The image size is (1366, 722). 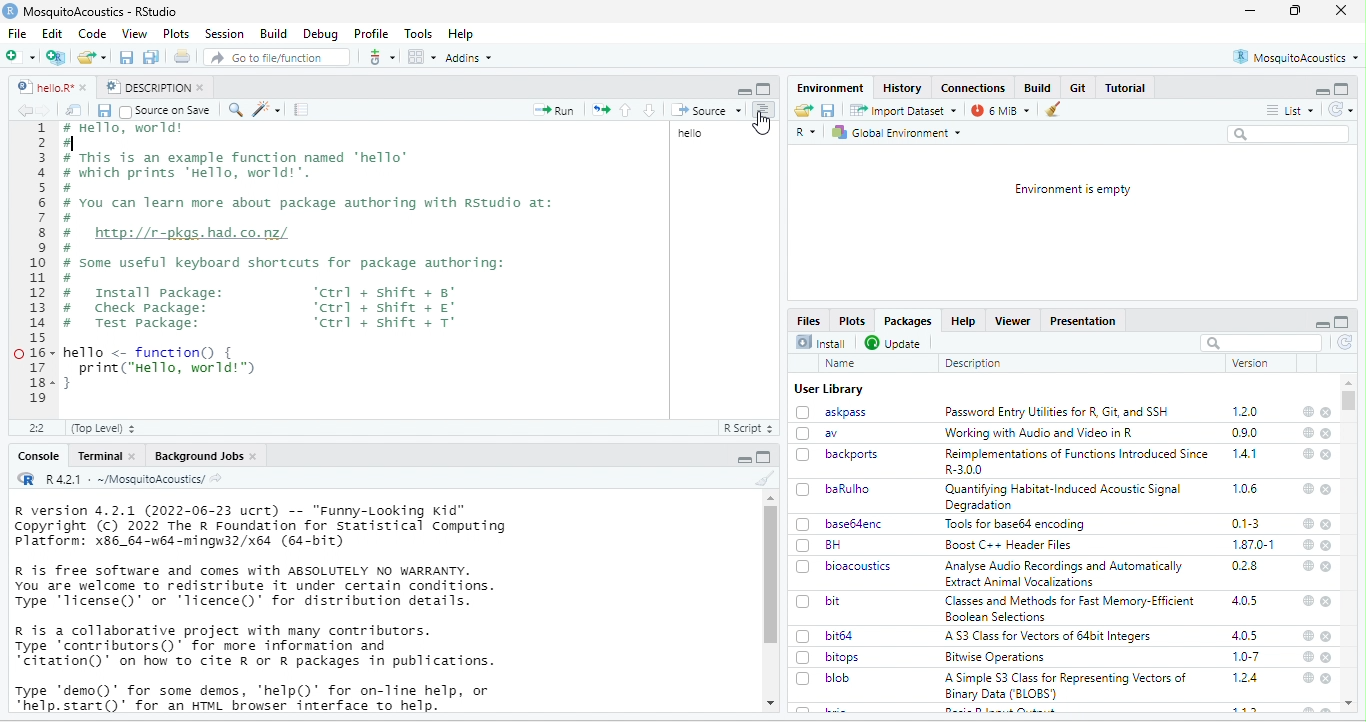 I want to click on save all open documents, so click(x=152, y=57).